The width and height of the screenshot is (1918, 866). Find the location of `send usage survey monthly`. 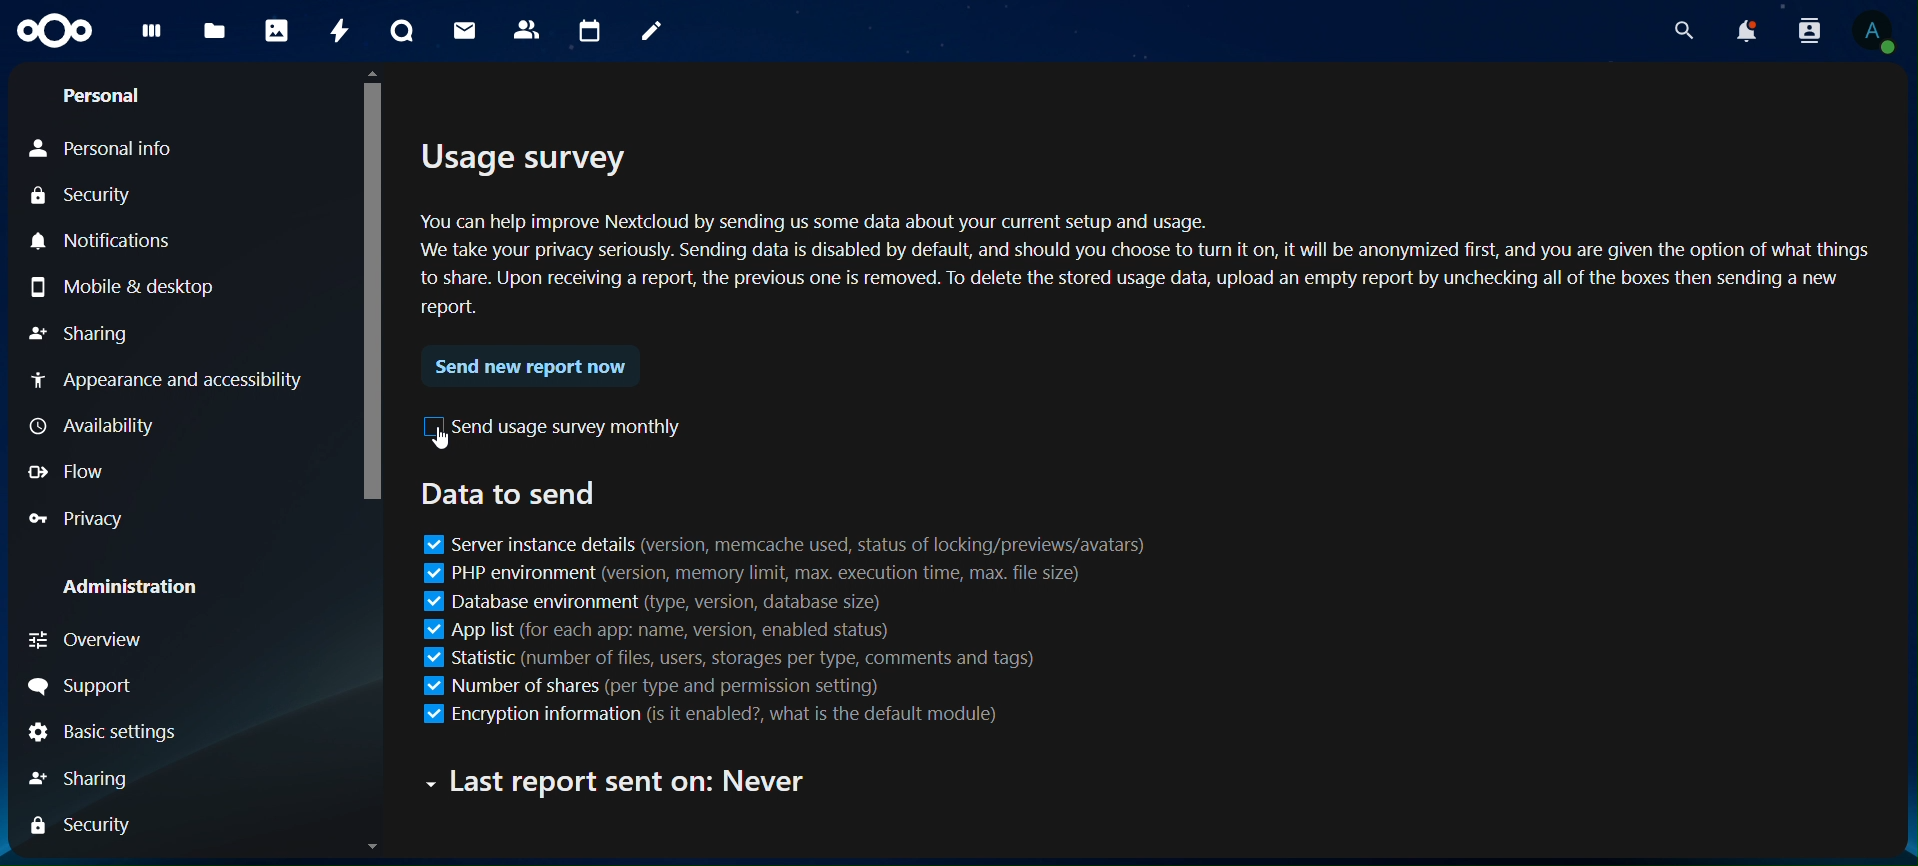

send usage survey monthly is located at coordinates (555, 426).